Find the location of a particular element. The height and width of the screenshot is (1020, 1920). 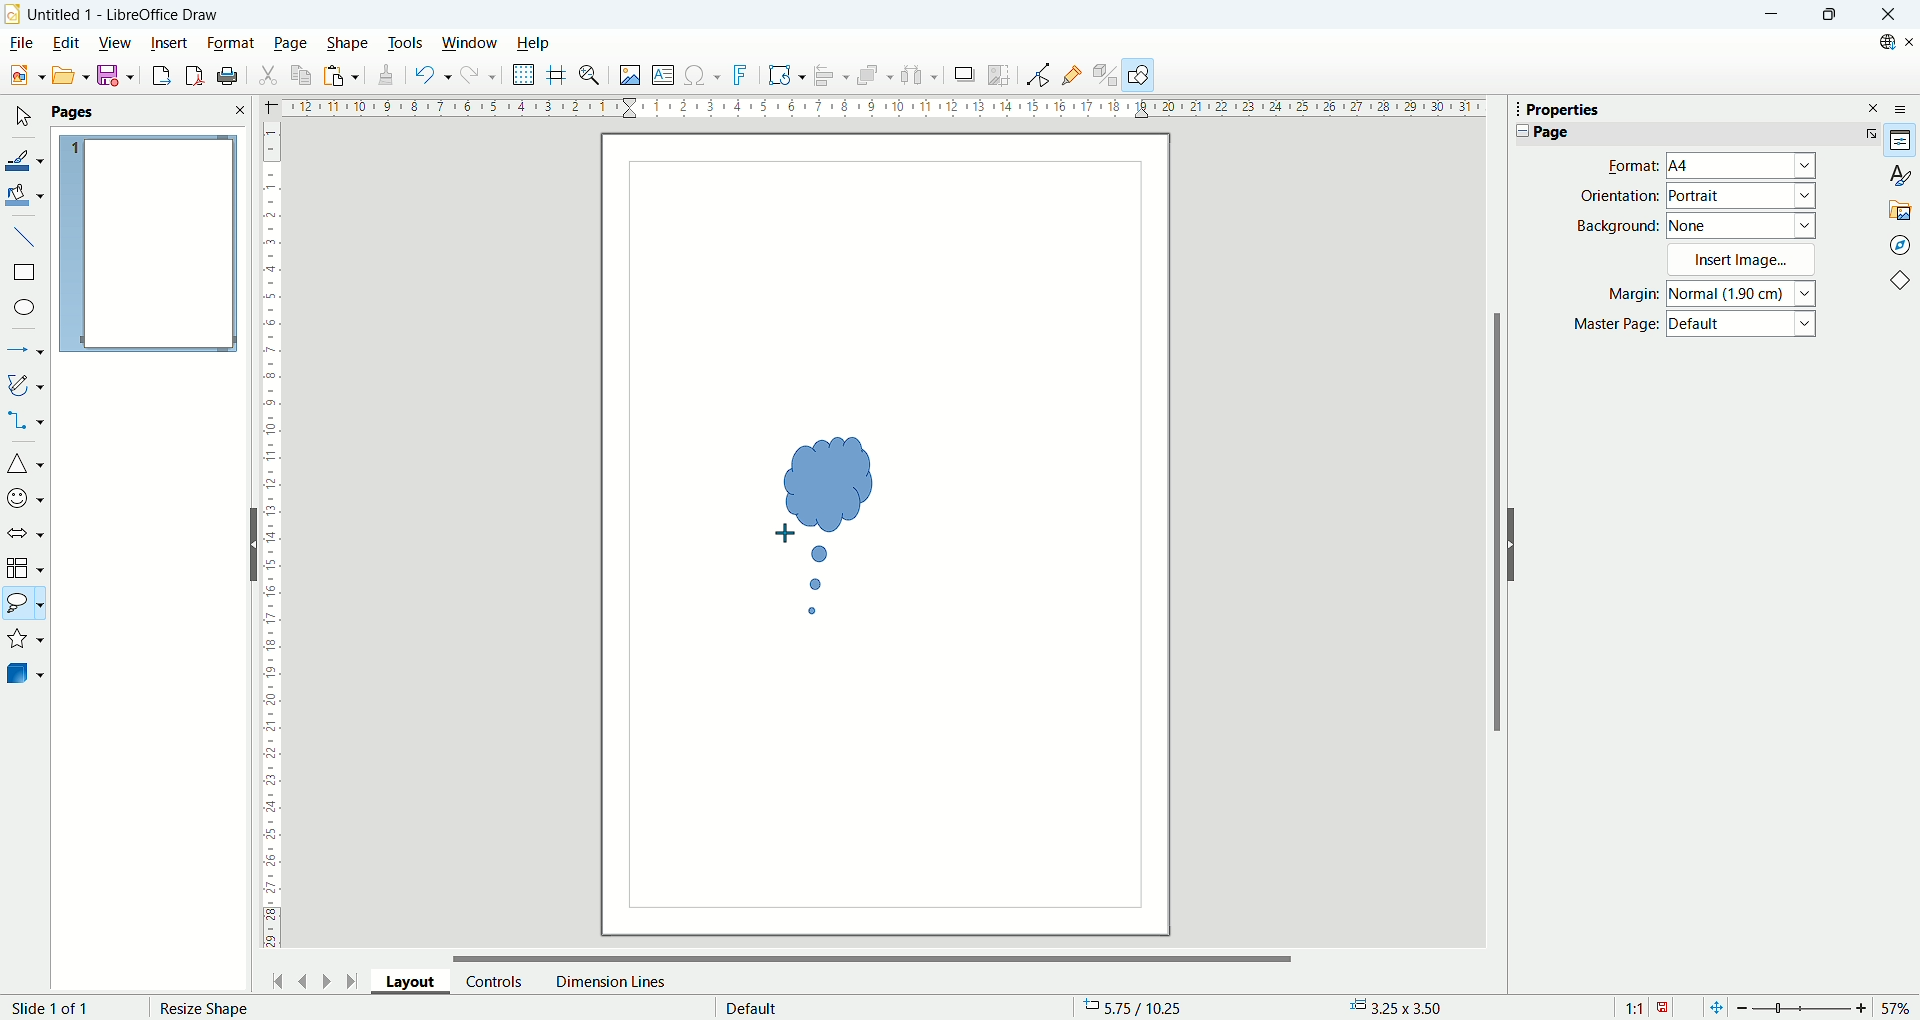

insert is located at coordinates (170, 41).